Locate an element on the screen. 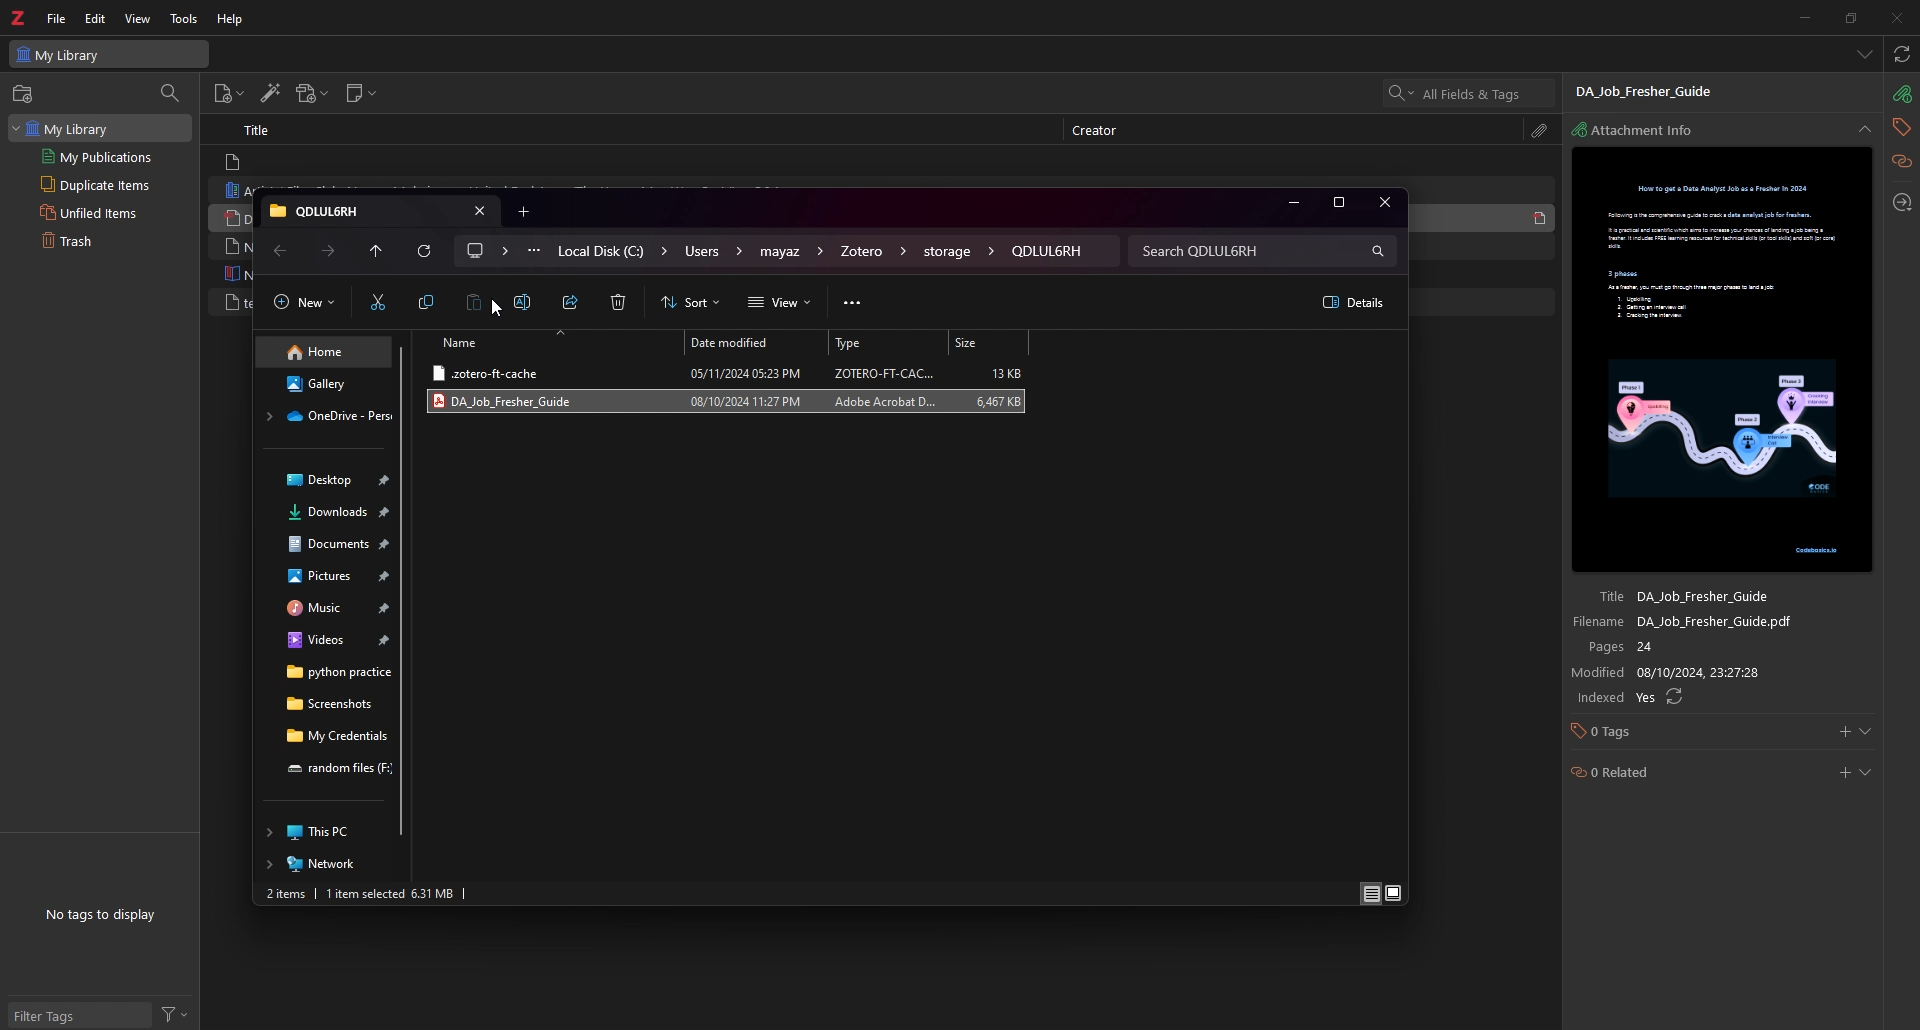  display info is located at coordinates (1368, 893).